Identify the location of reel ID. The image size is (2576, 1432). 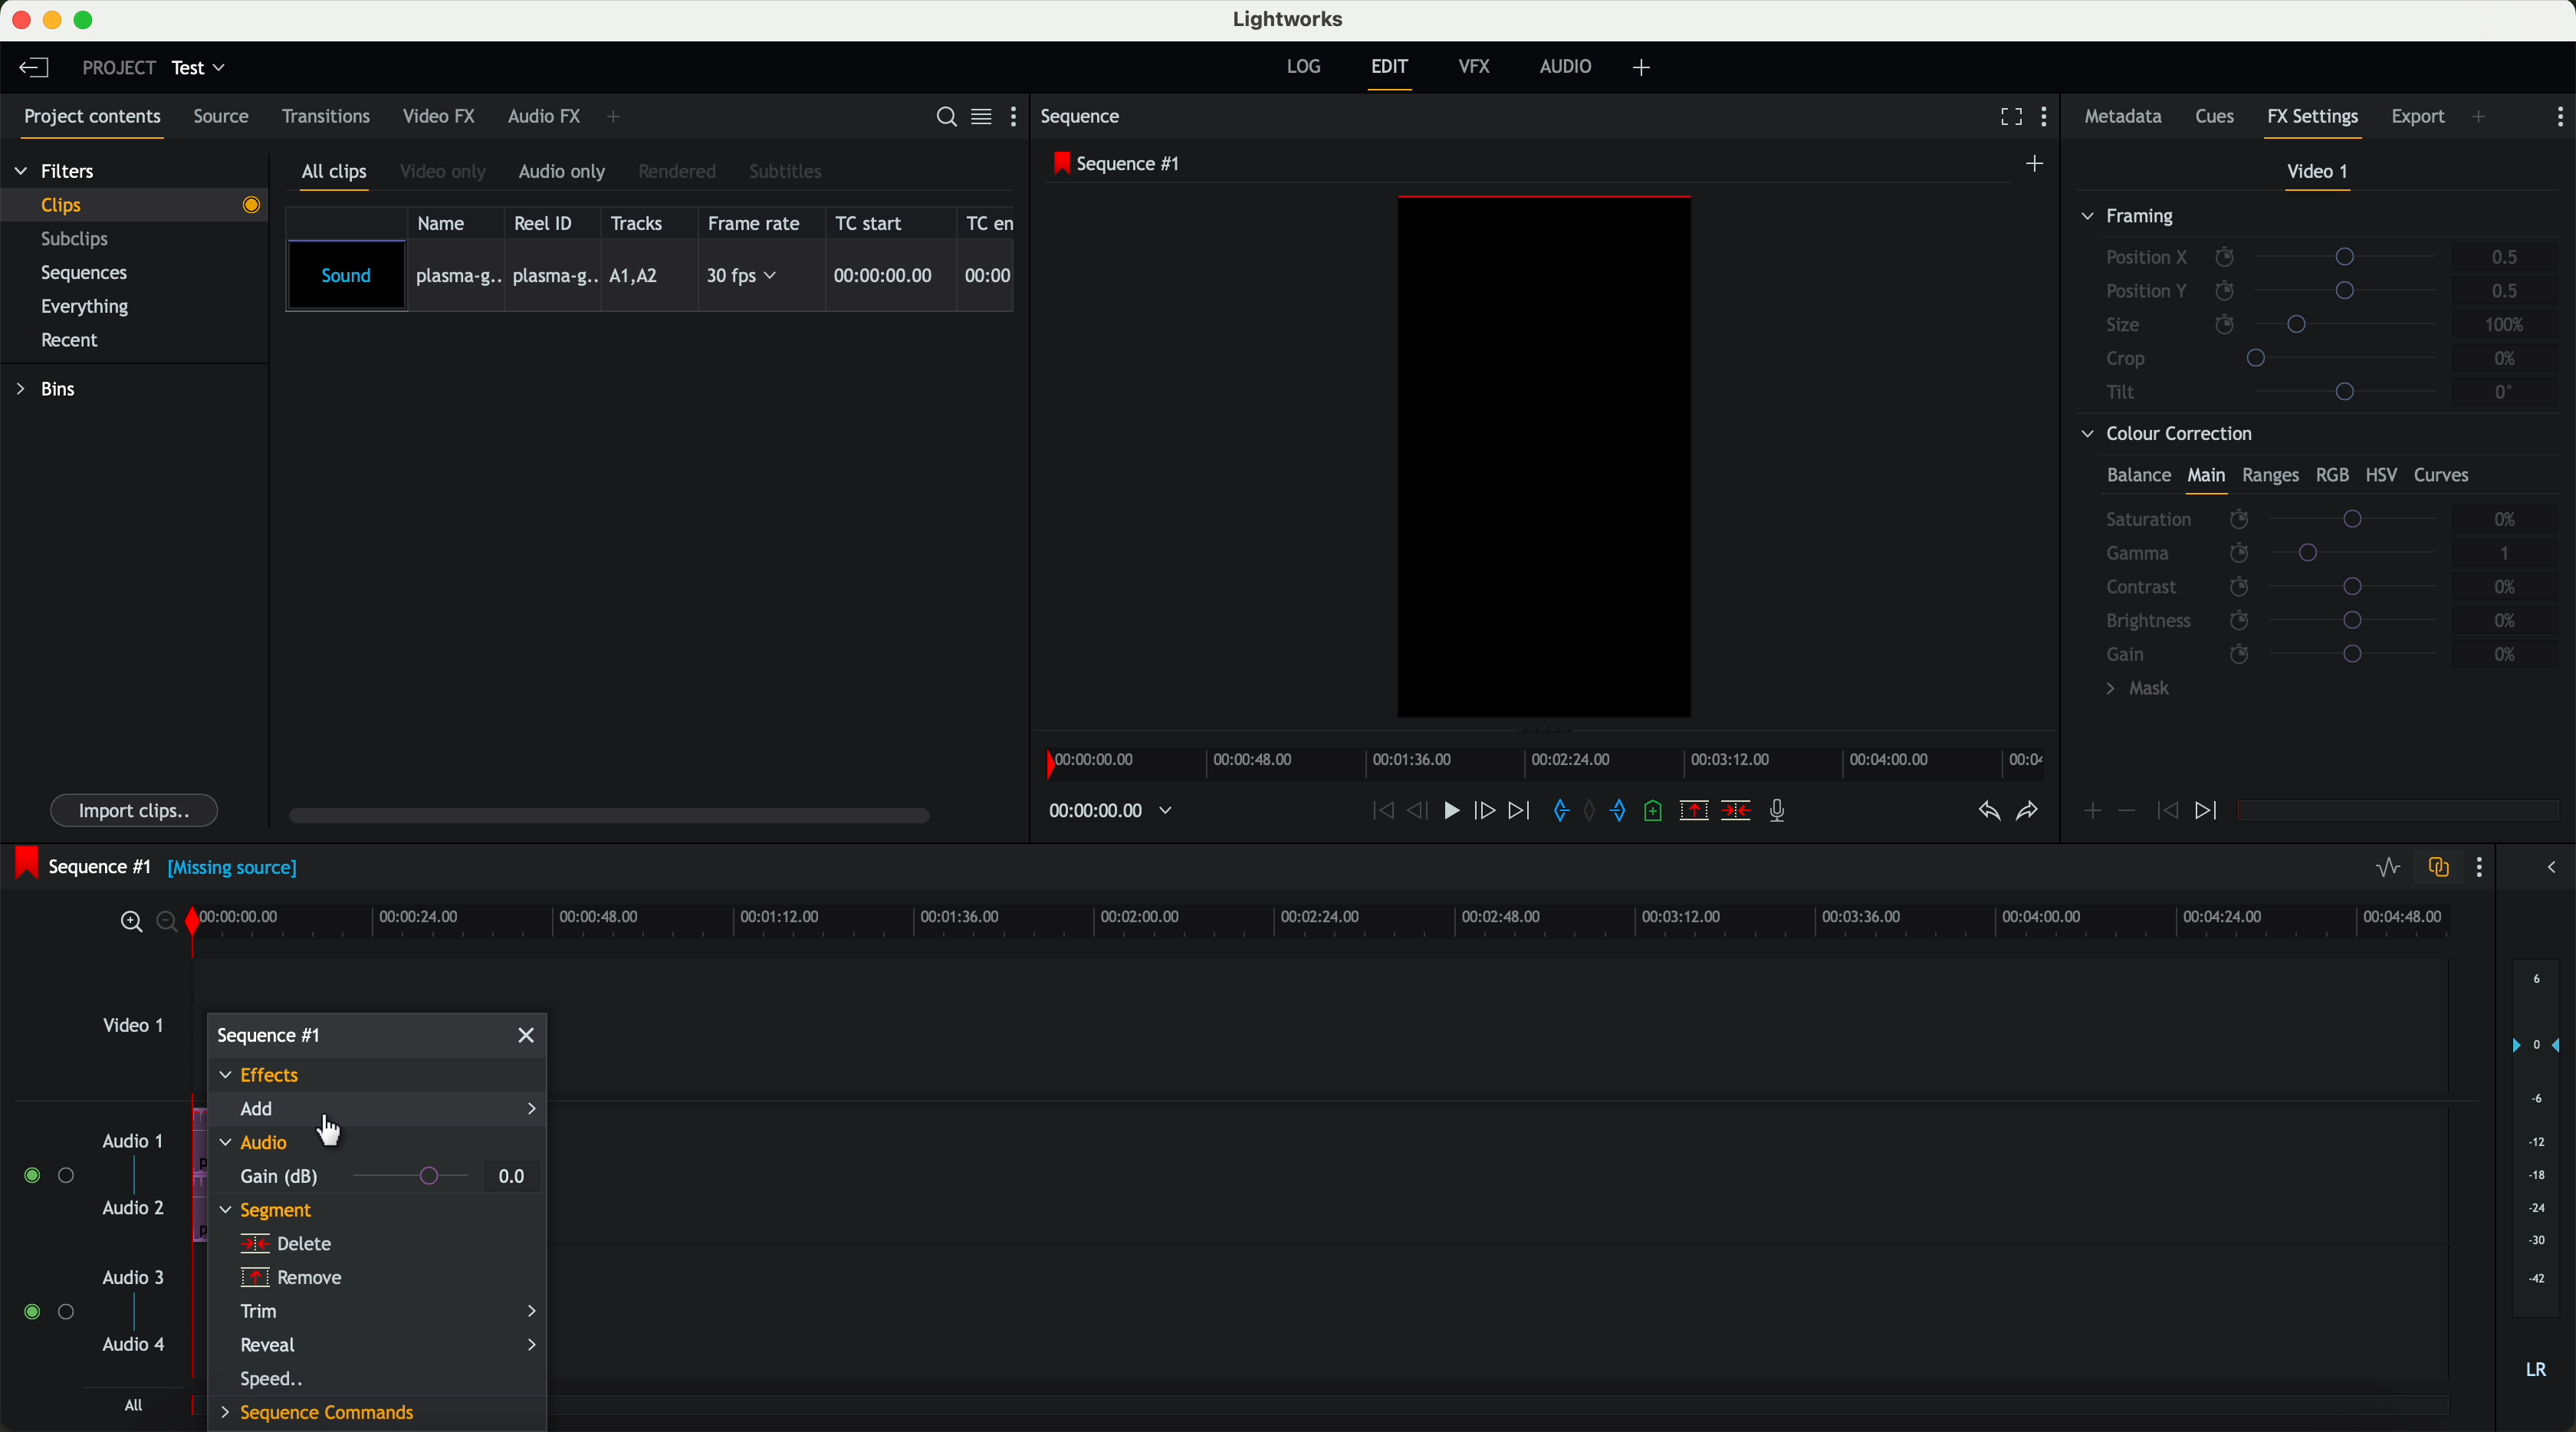
(549, 223).